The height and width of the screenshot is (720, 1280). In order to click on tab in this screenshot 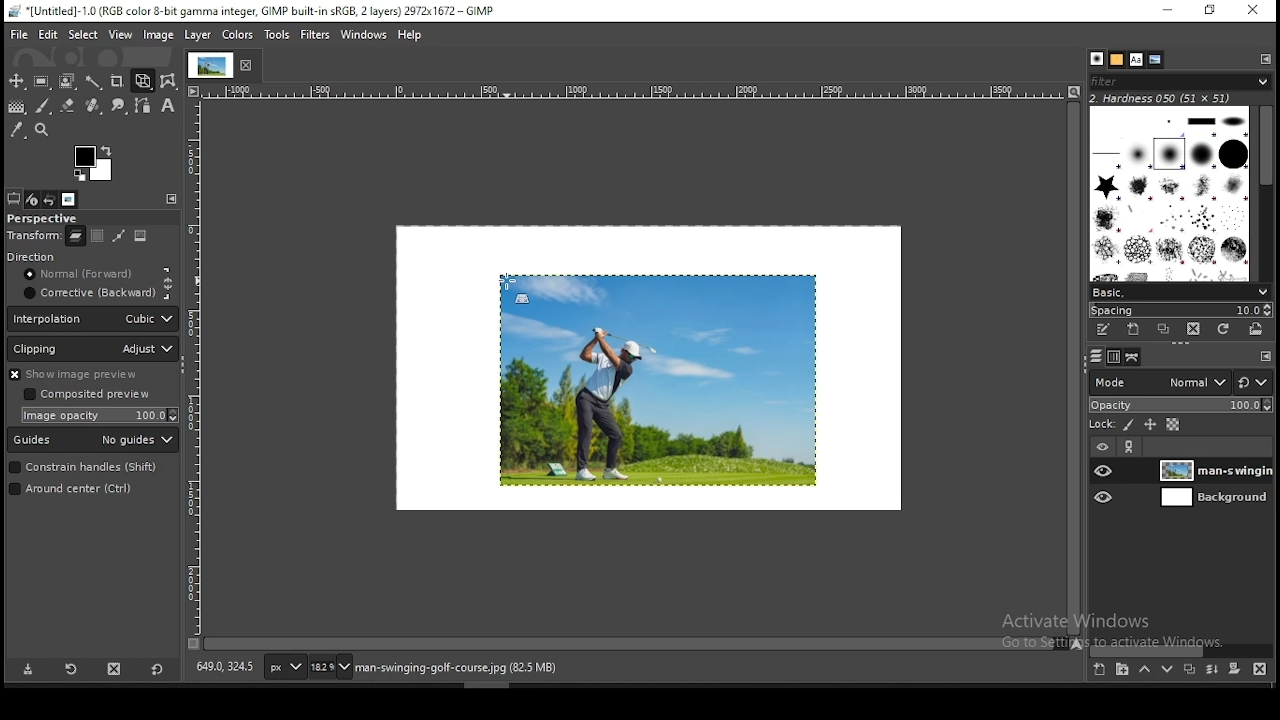, I will do `click(209, 65)`.